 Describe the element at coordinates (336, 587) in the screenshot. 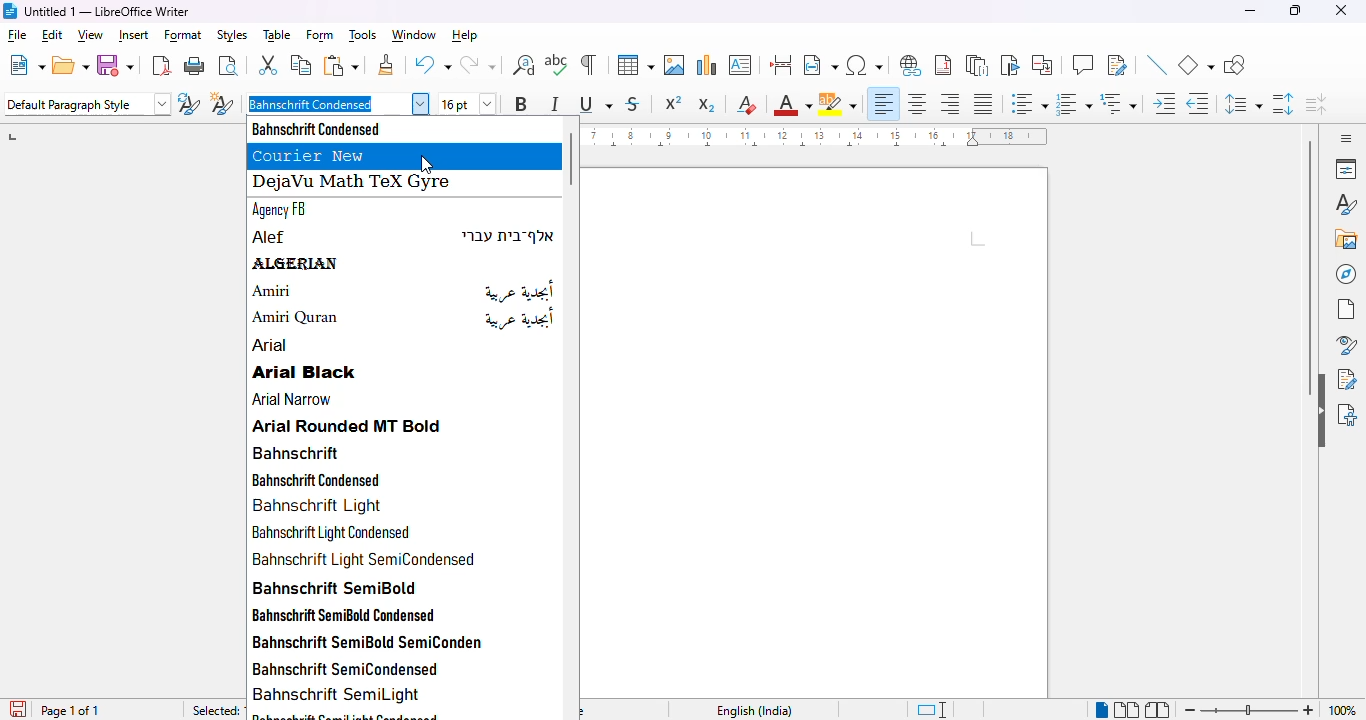

I see `bahnschrift semibold` at that location.